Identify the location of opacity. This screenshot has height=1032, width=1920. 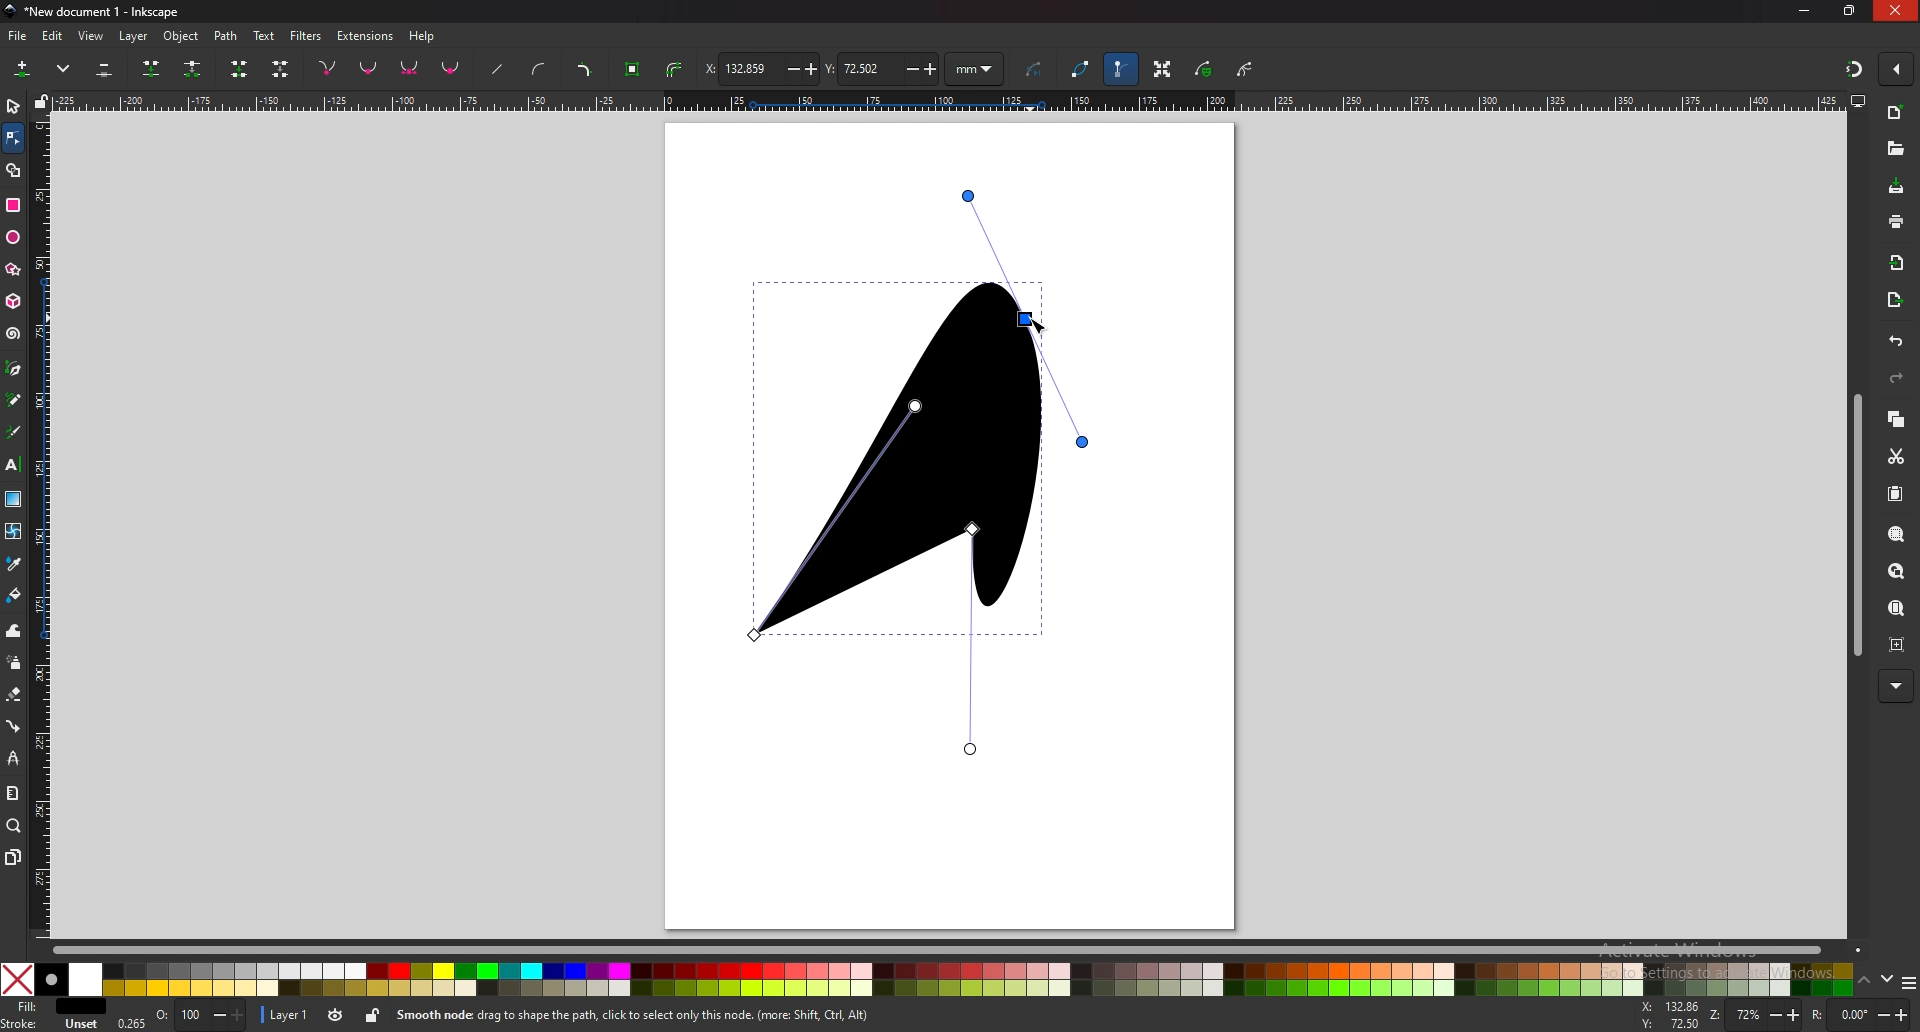
(199, 1015).